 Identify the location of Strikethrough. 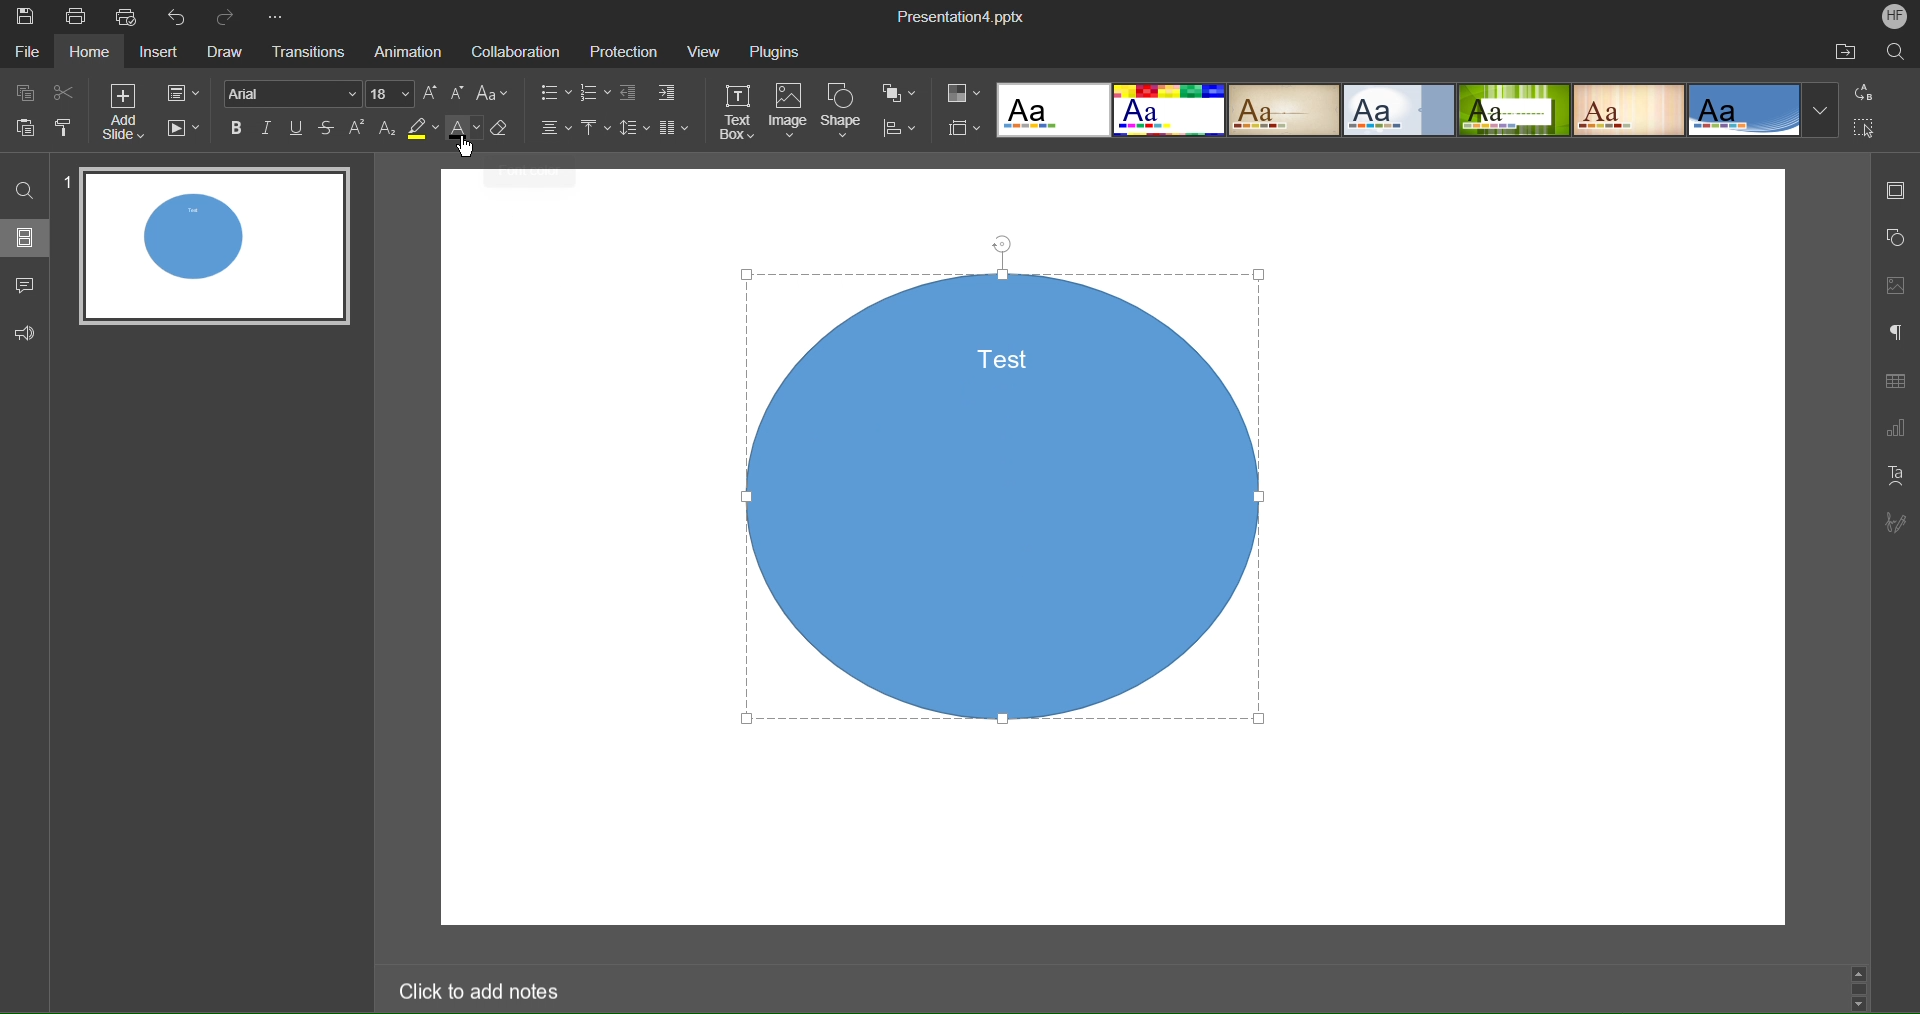
(328, 130).